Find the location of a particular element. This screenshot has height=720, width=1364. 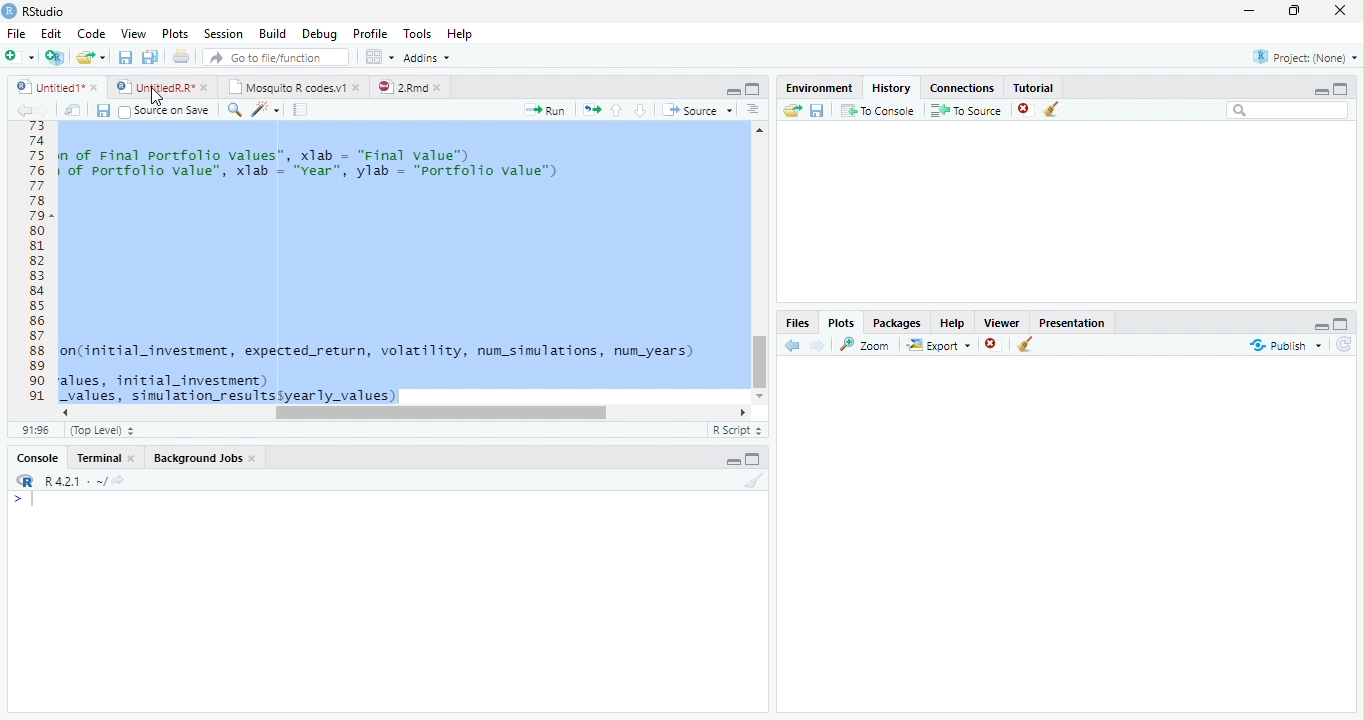

Load history from an existing file is located at coordinates (791, 111).